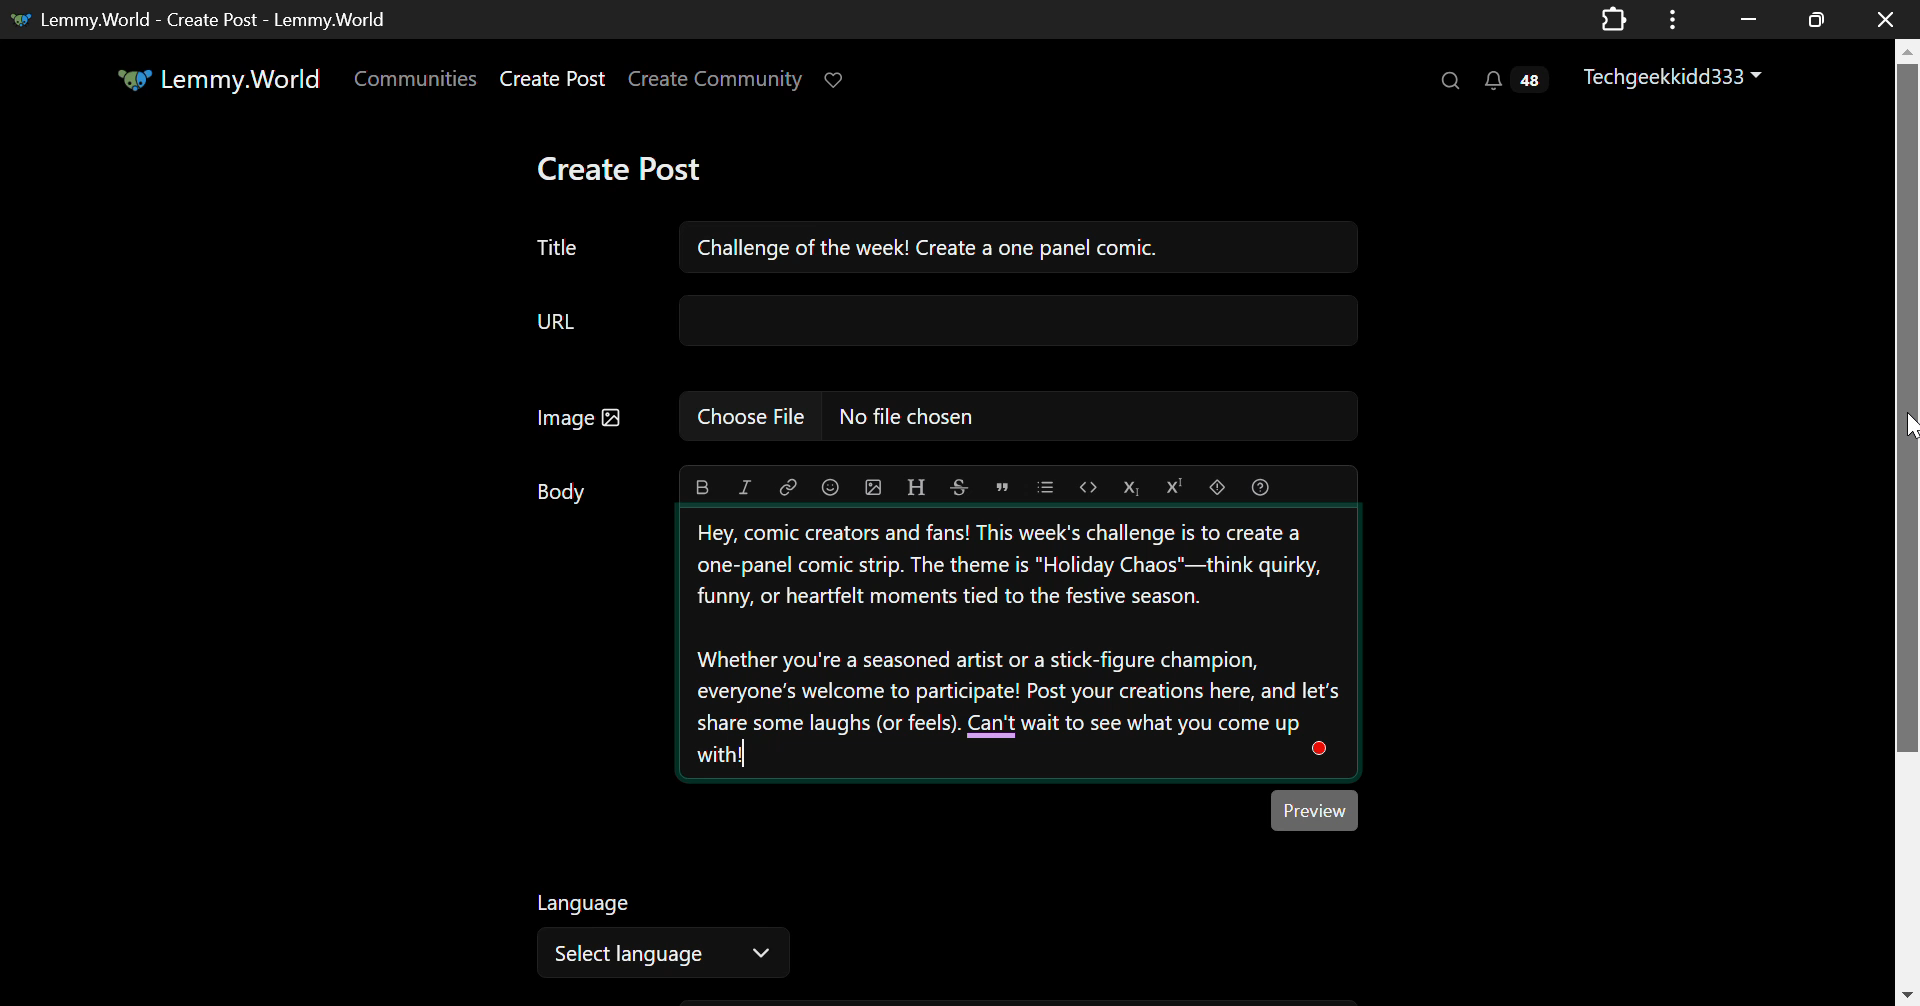 This screenshot has height=1006, width=1920. What do you see at coordinates (1818, 19) in the screenshot?
I see `Minimize Window` at bounding box center [1818, 19].